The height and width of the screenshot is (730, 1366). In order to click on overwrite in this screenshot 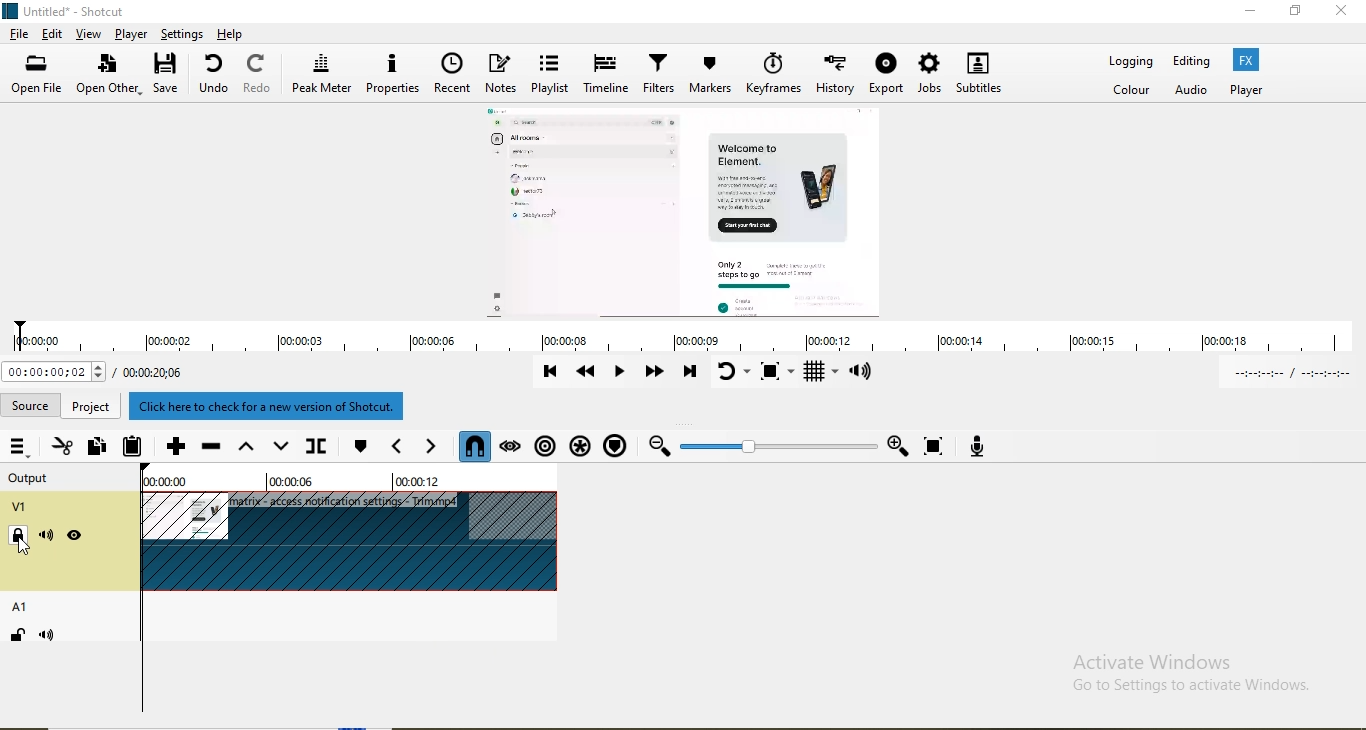, I will do `click(282, 445)`.